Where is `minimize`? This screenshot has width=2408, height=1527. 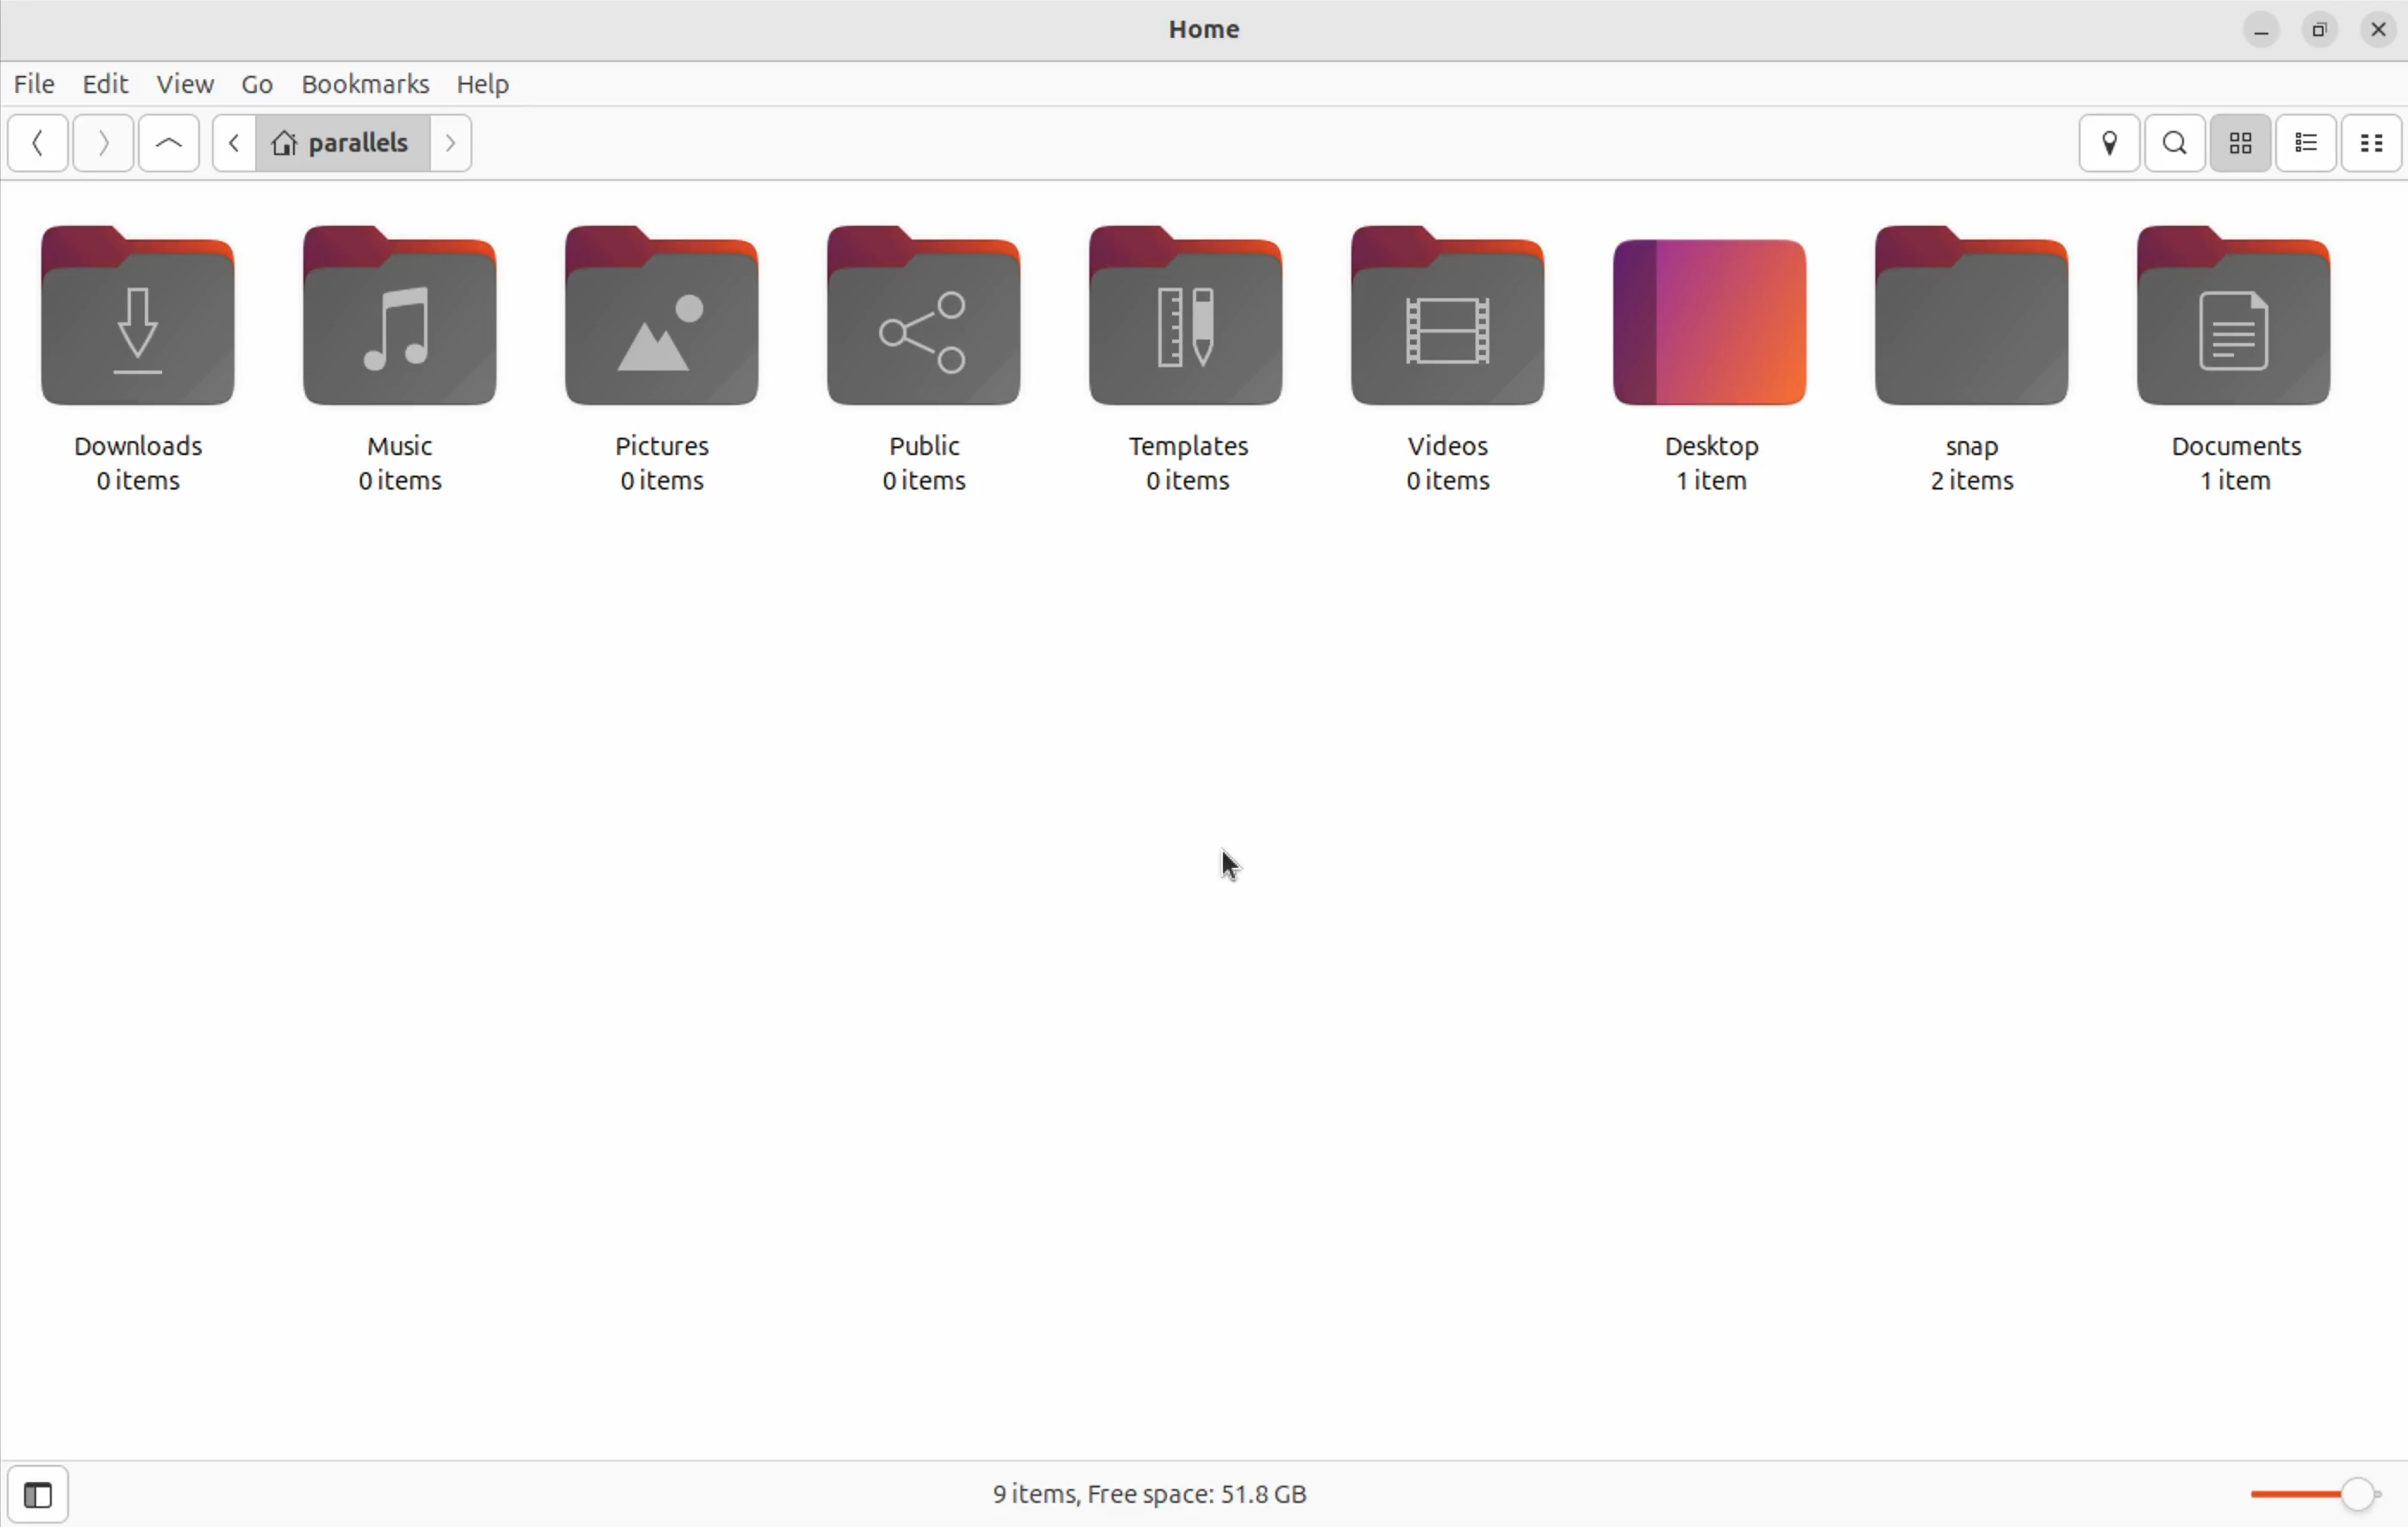
minimize is located at coordinates (2261, 28).